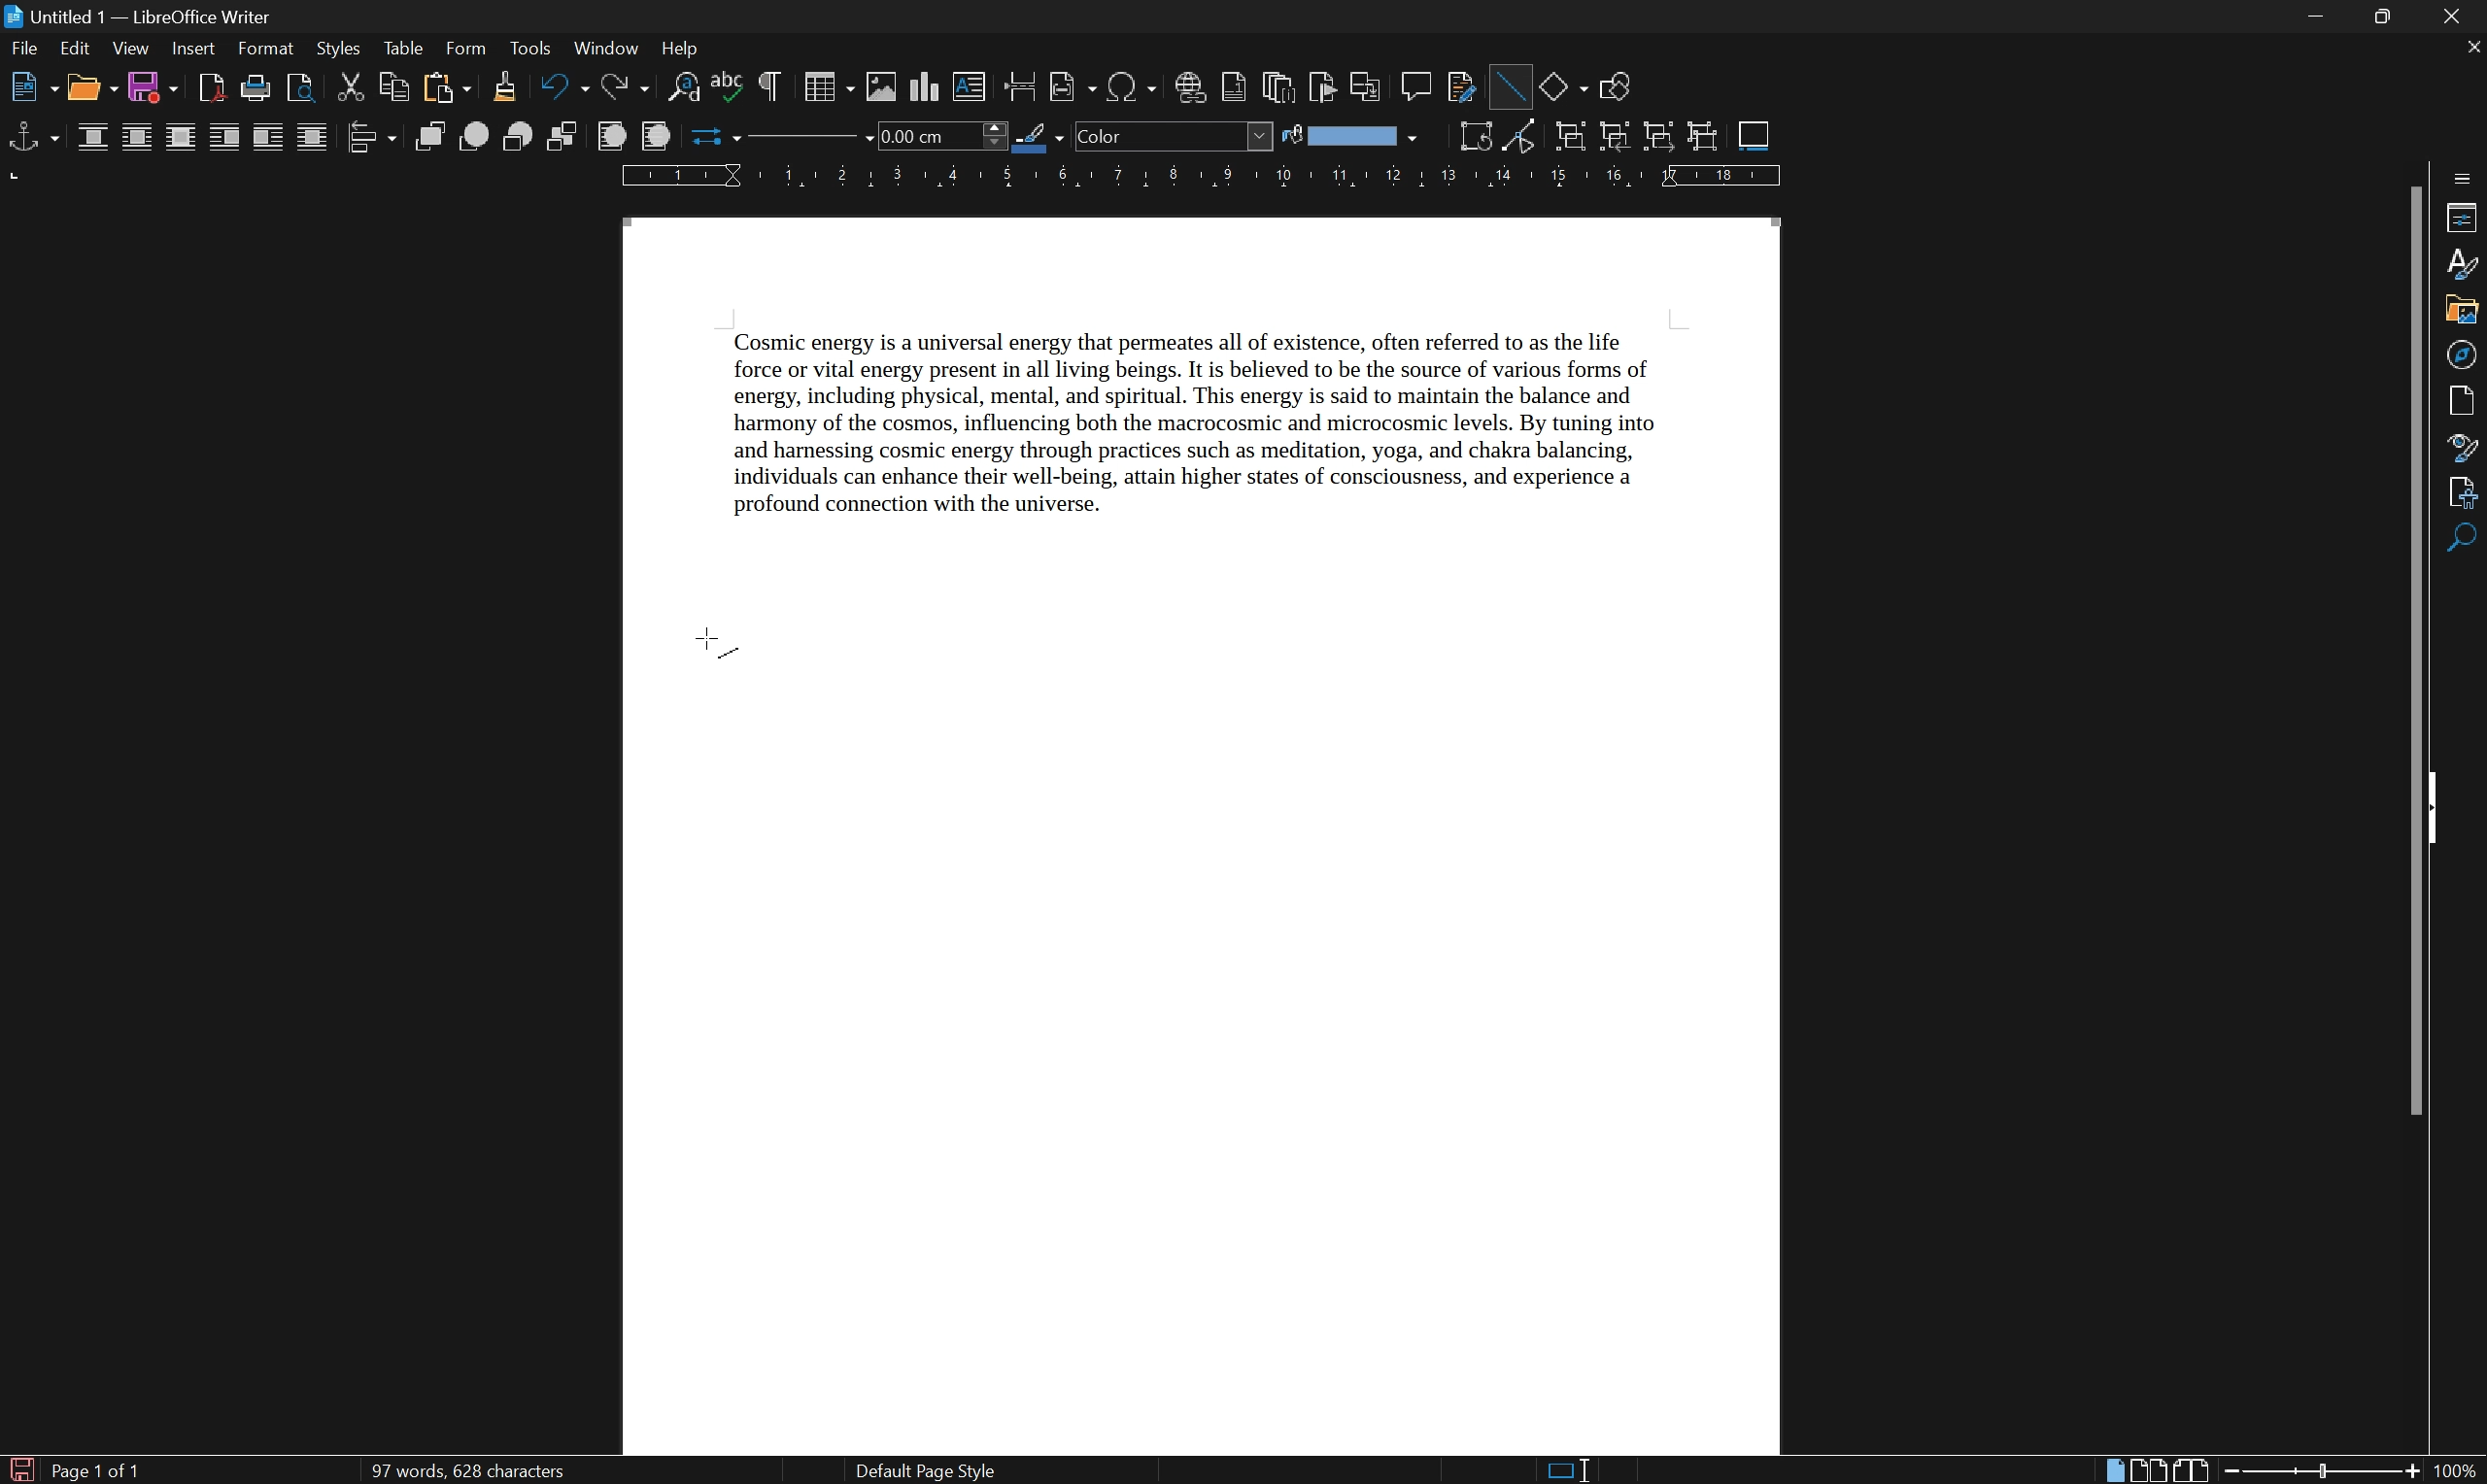  Describe the element at coordinates (605, 47) in the screenshot. I see `window` at that location.